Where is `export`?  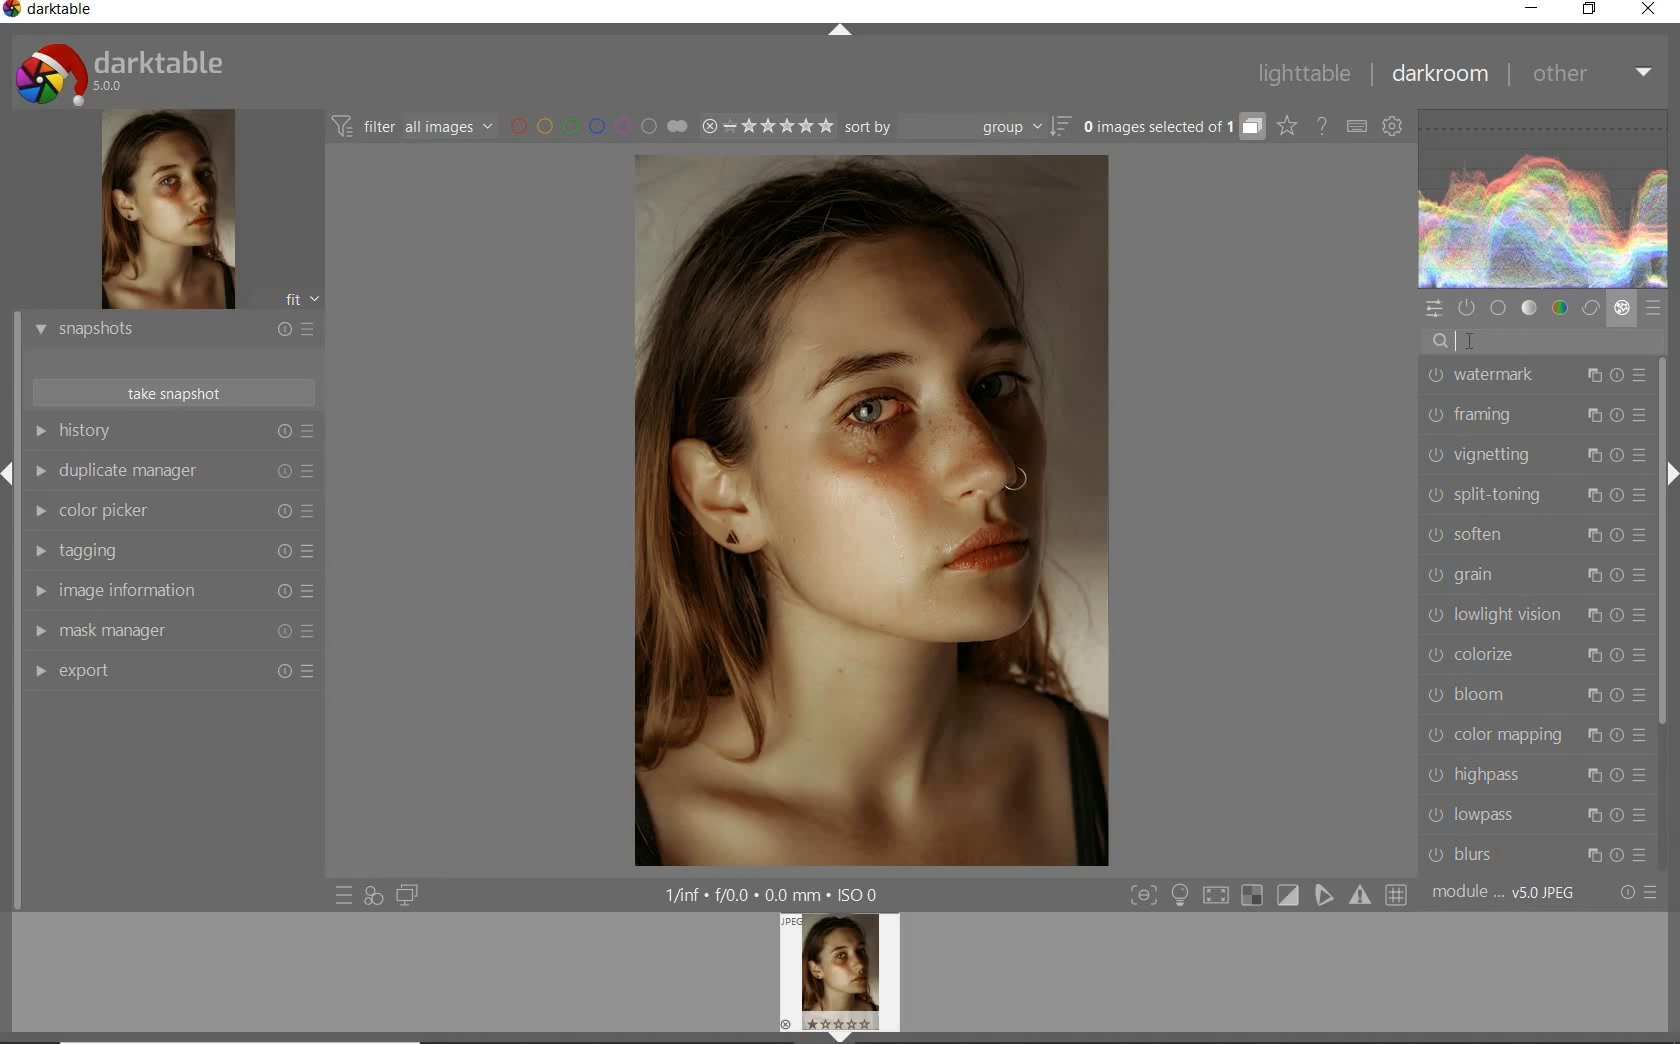
export is located at coordinates (171, 675).